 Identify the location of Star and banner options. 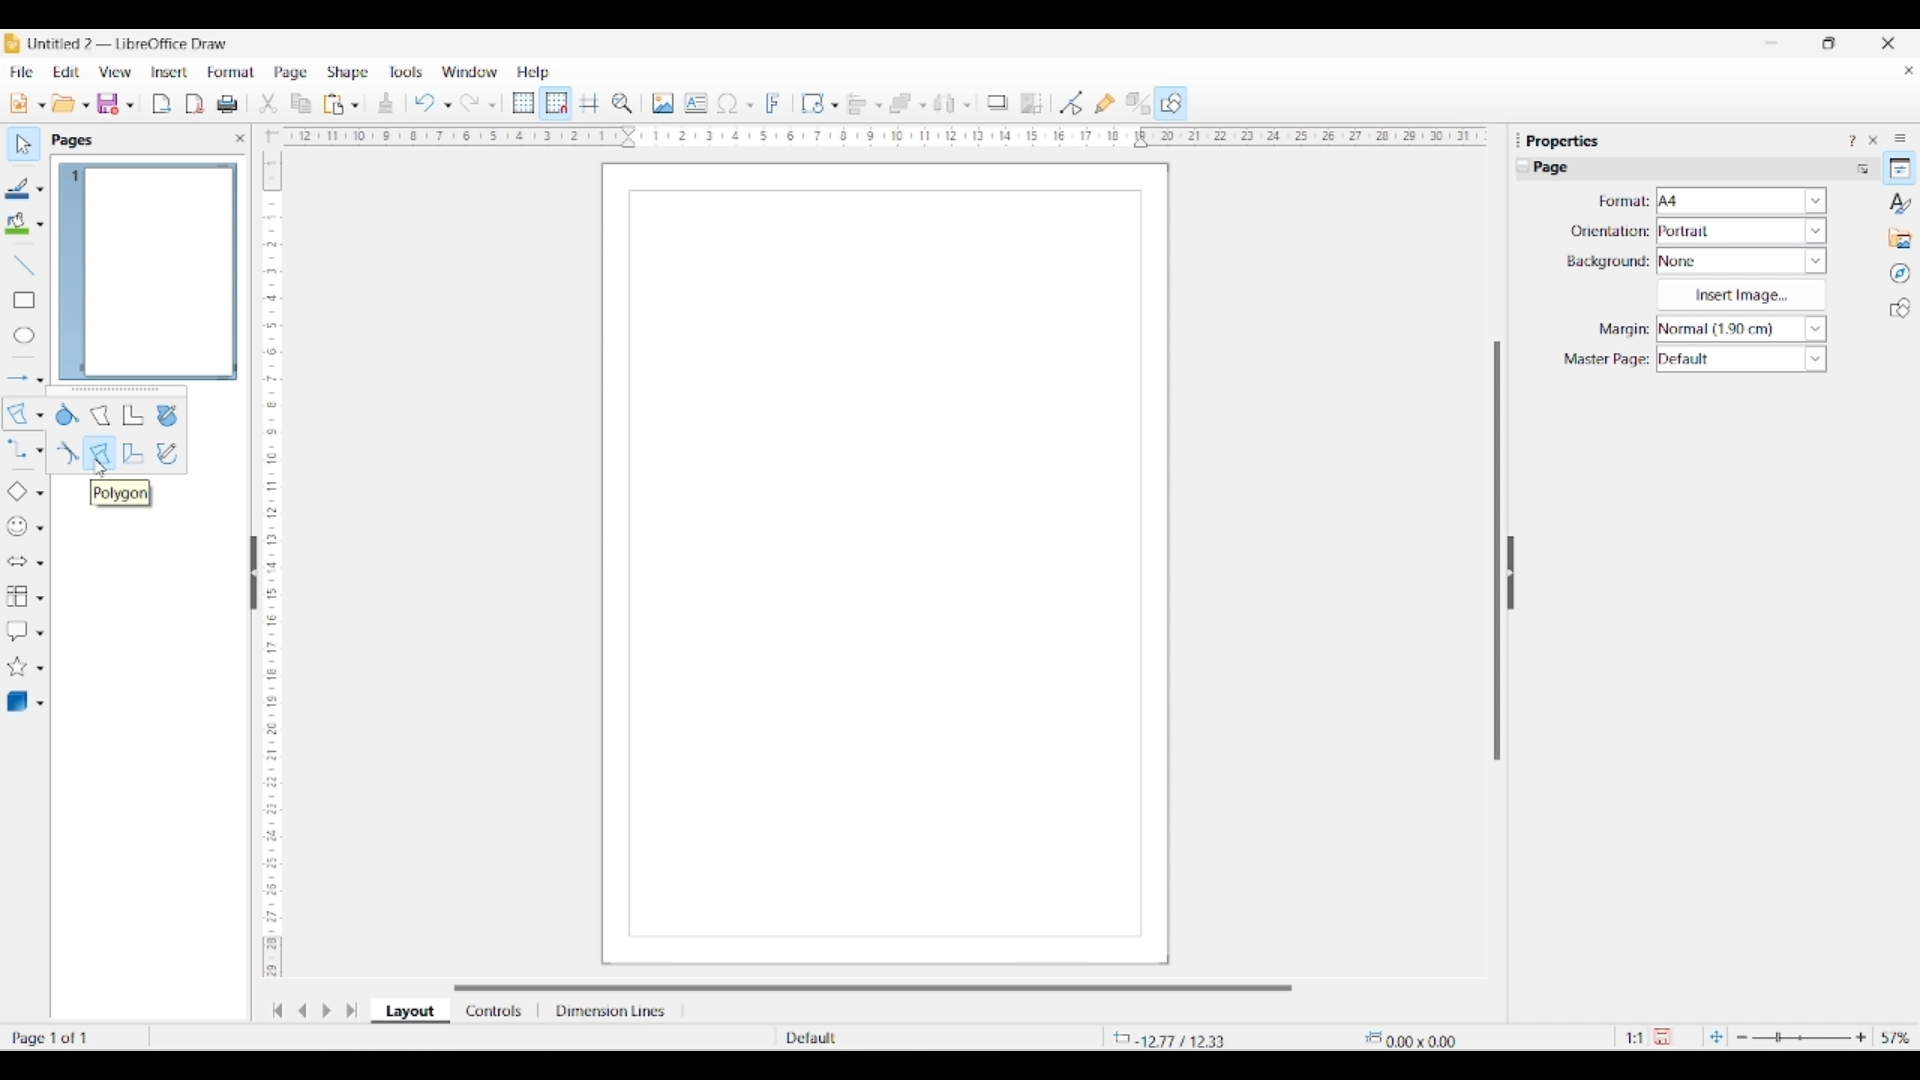
(40, 669).